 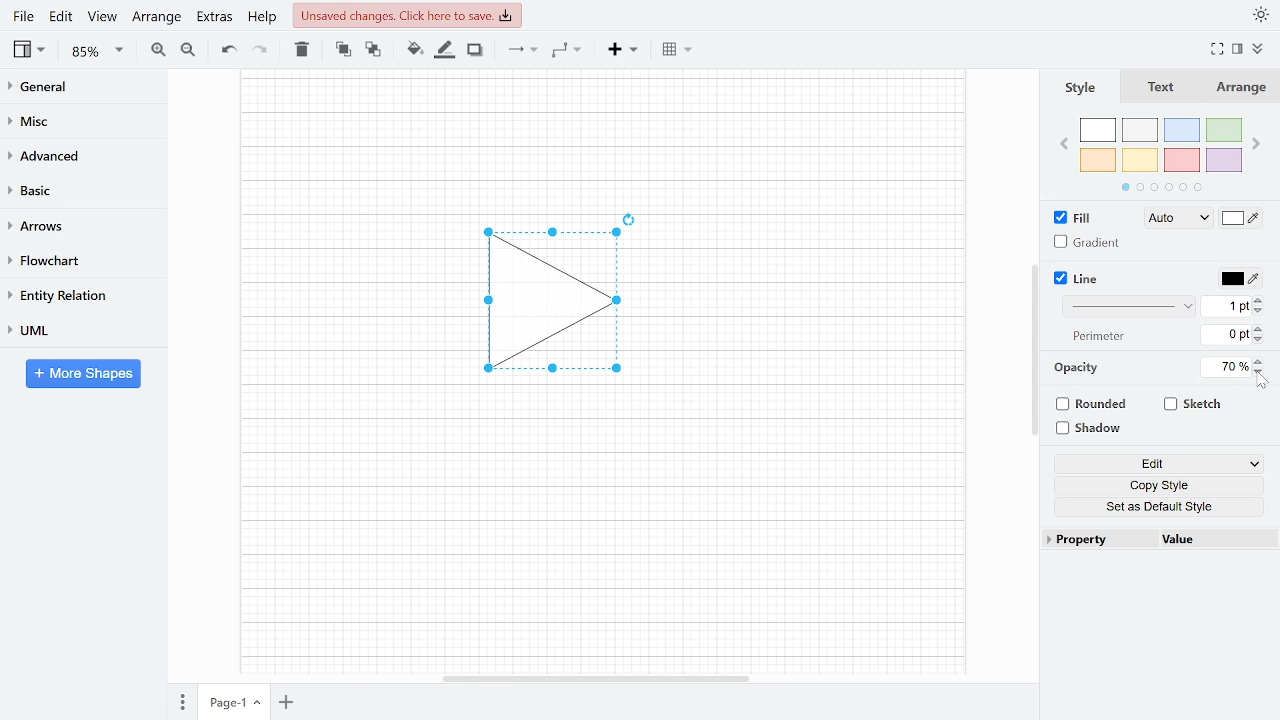 I want to click on Current page, so click(x=223, y=703).